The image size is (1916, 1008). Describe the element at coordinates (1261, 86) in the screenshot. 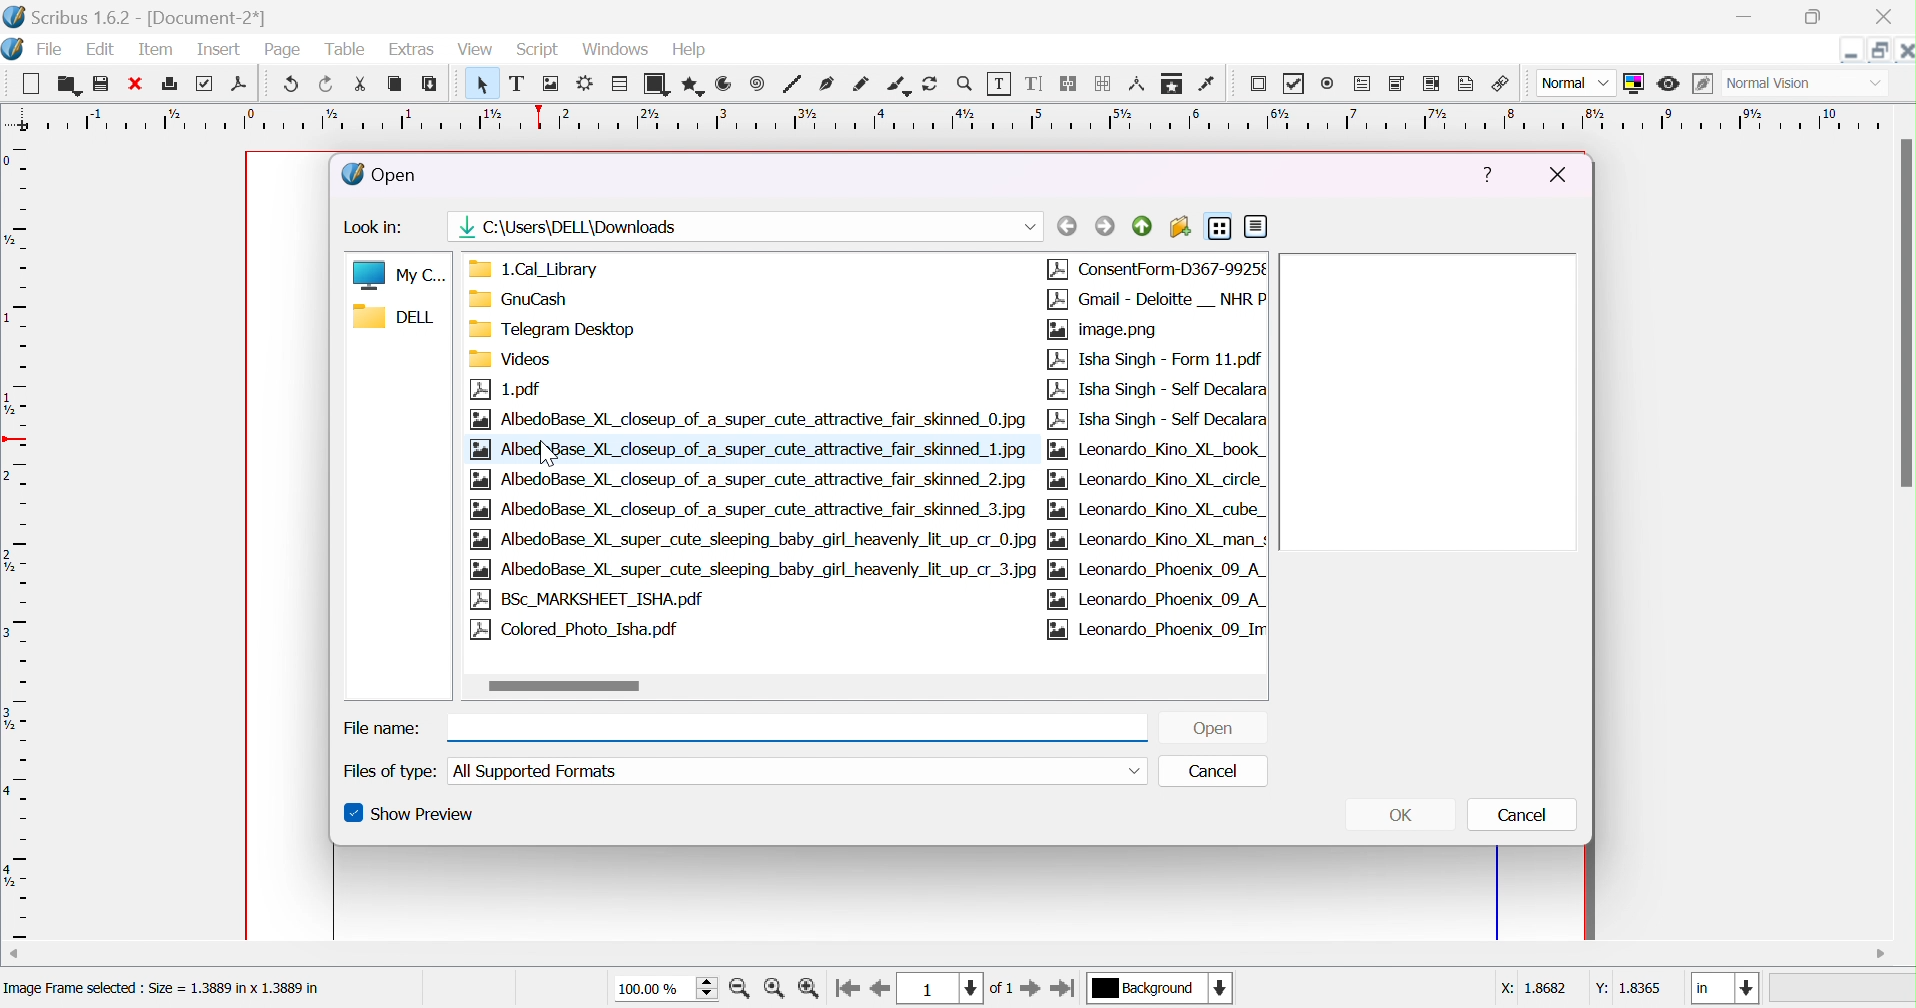

I see `PDF push button` at that location.